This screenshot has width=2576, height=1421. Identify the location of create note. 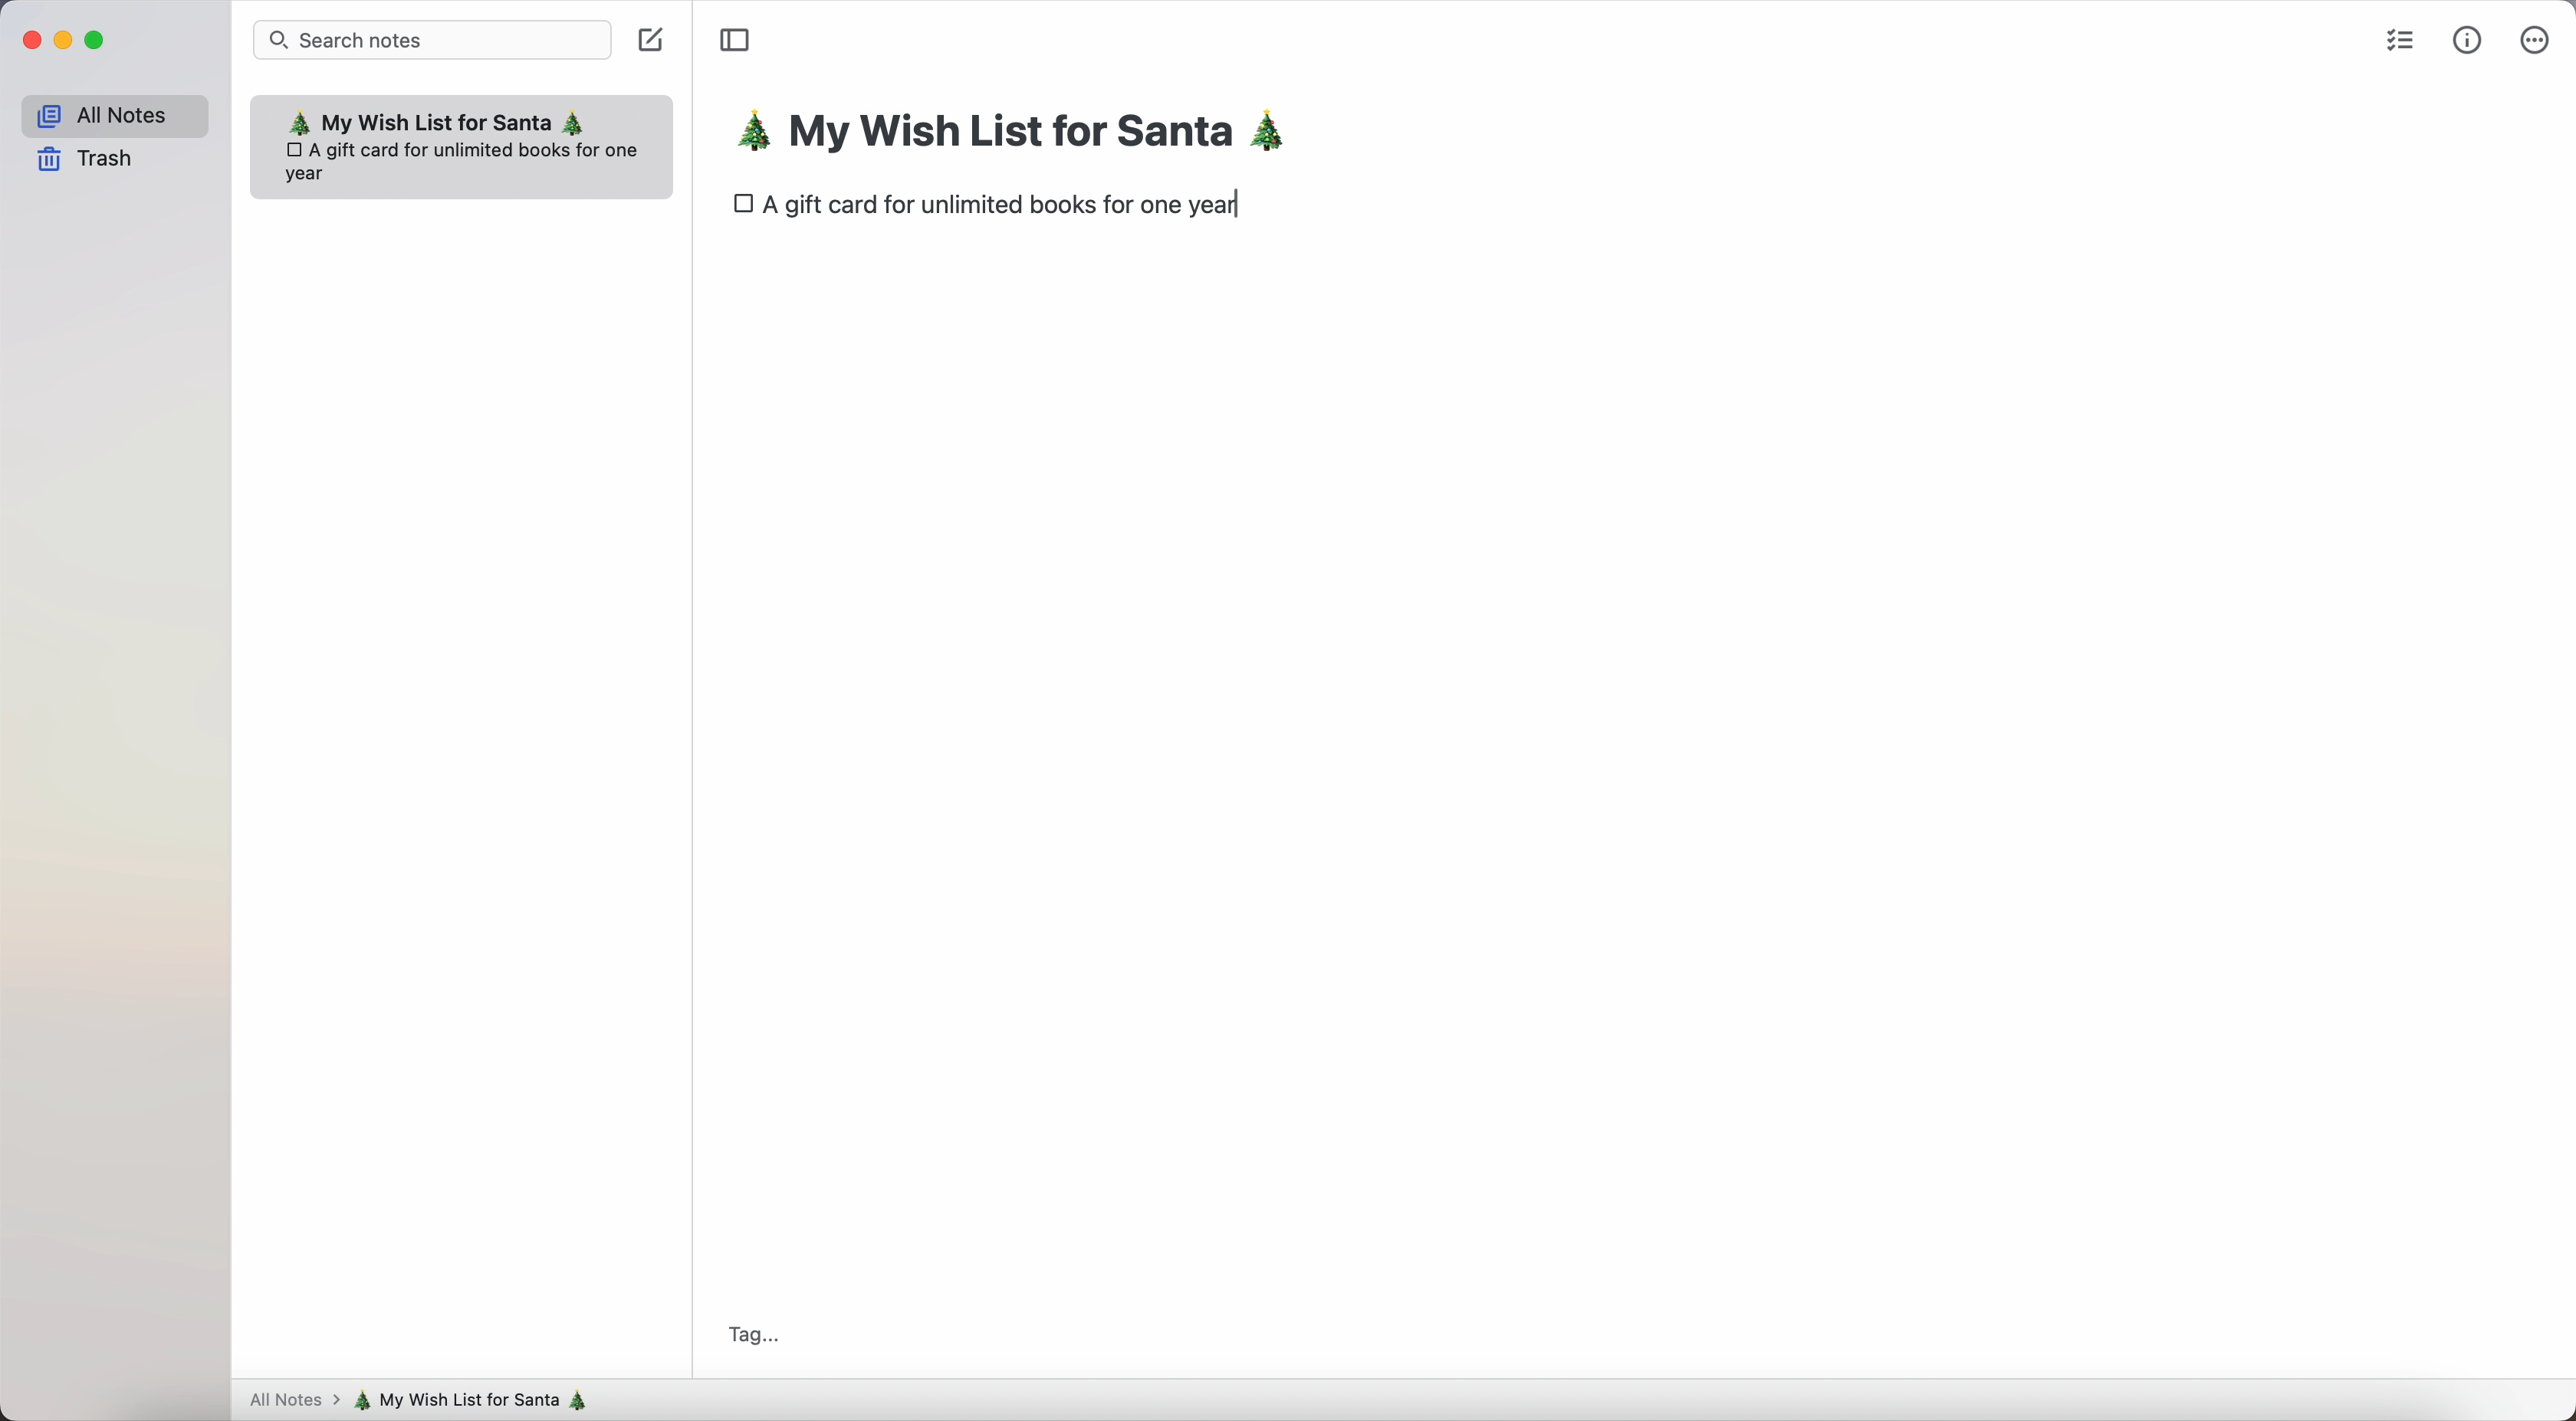
(654, 44).